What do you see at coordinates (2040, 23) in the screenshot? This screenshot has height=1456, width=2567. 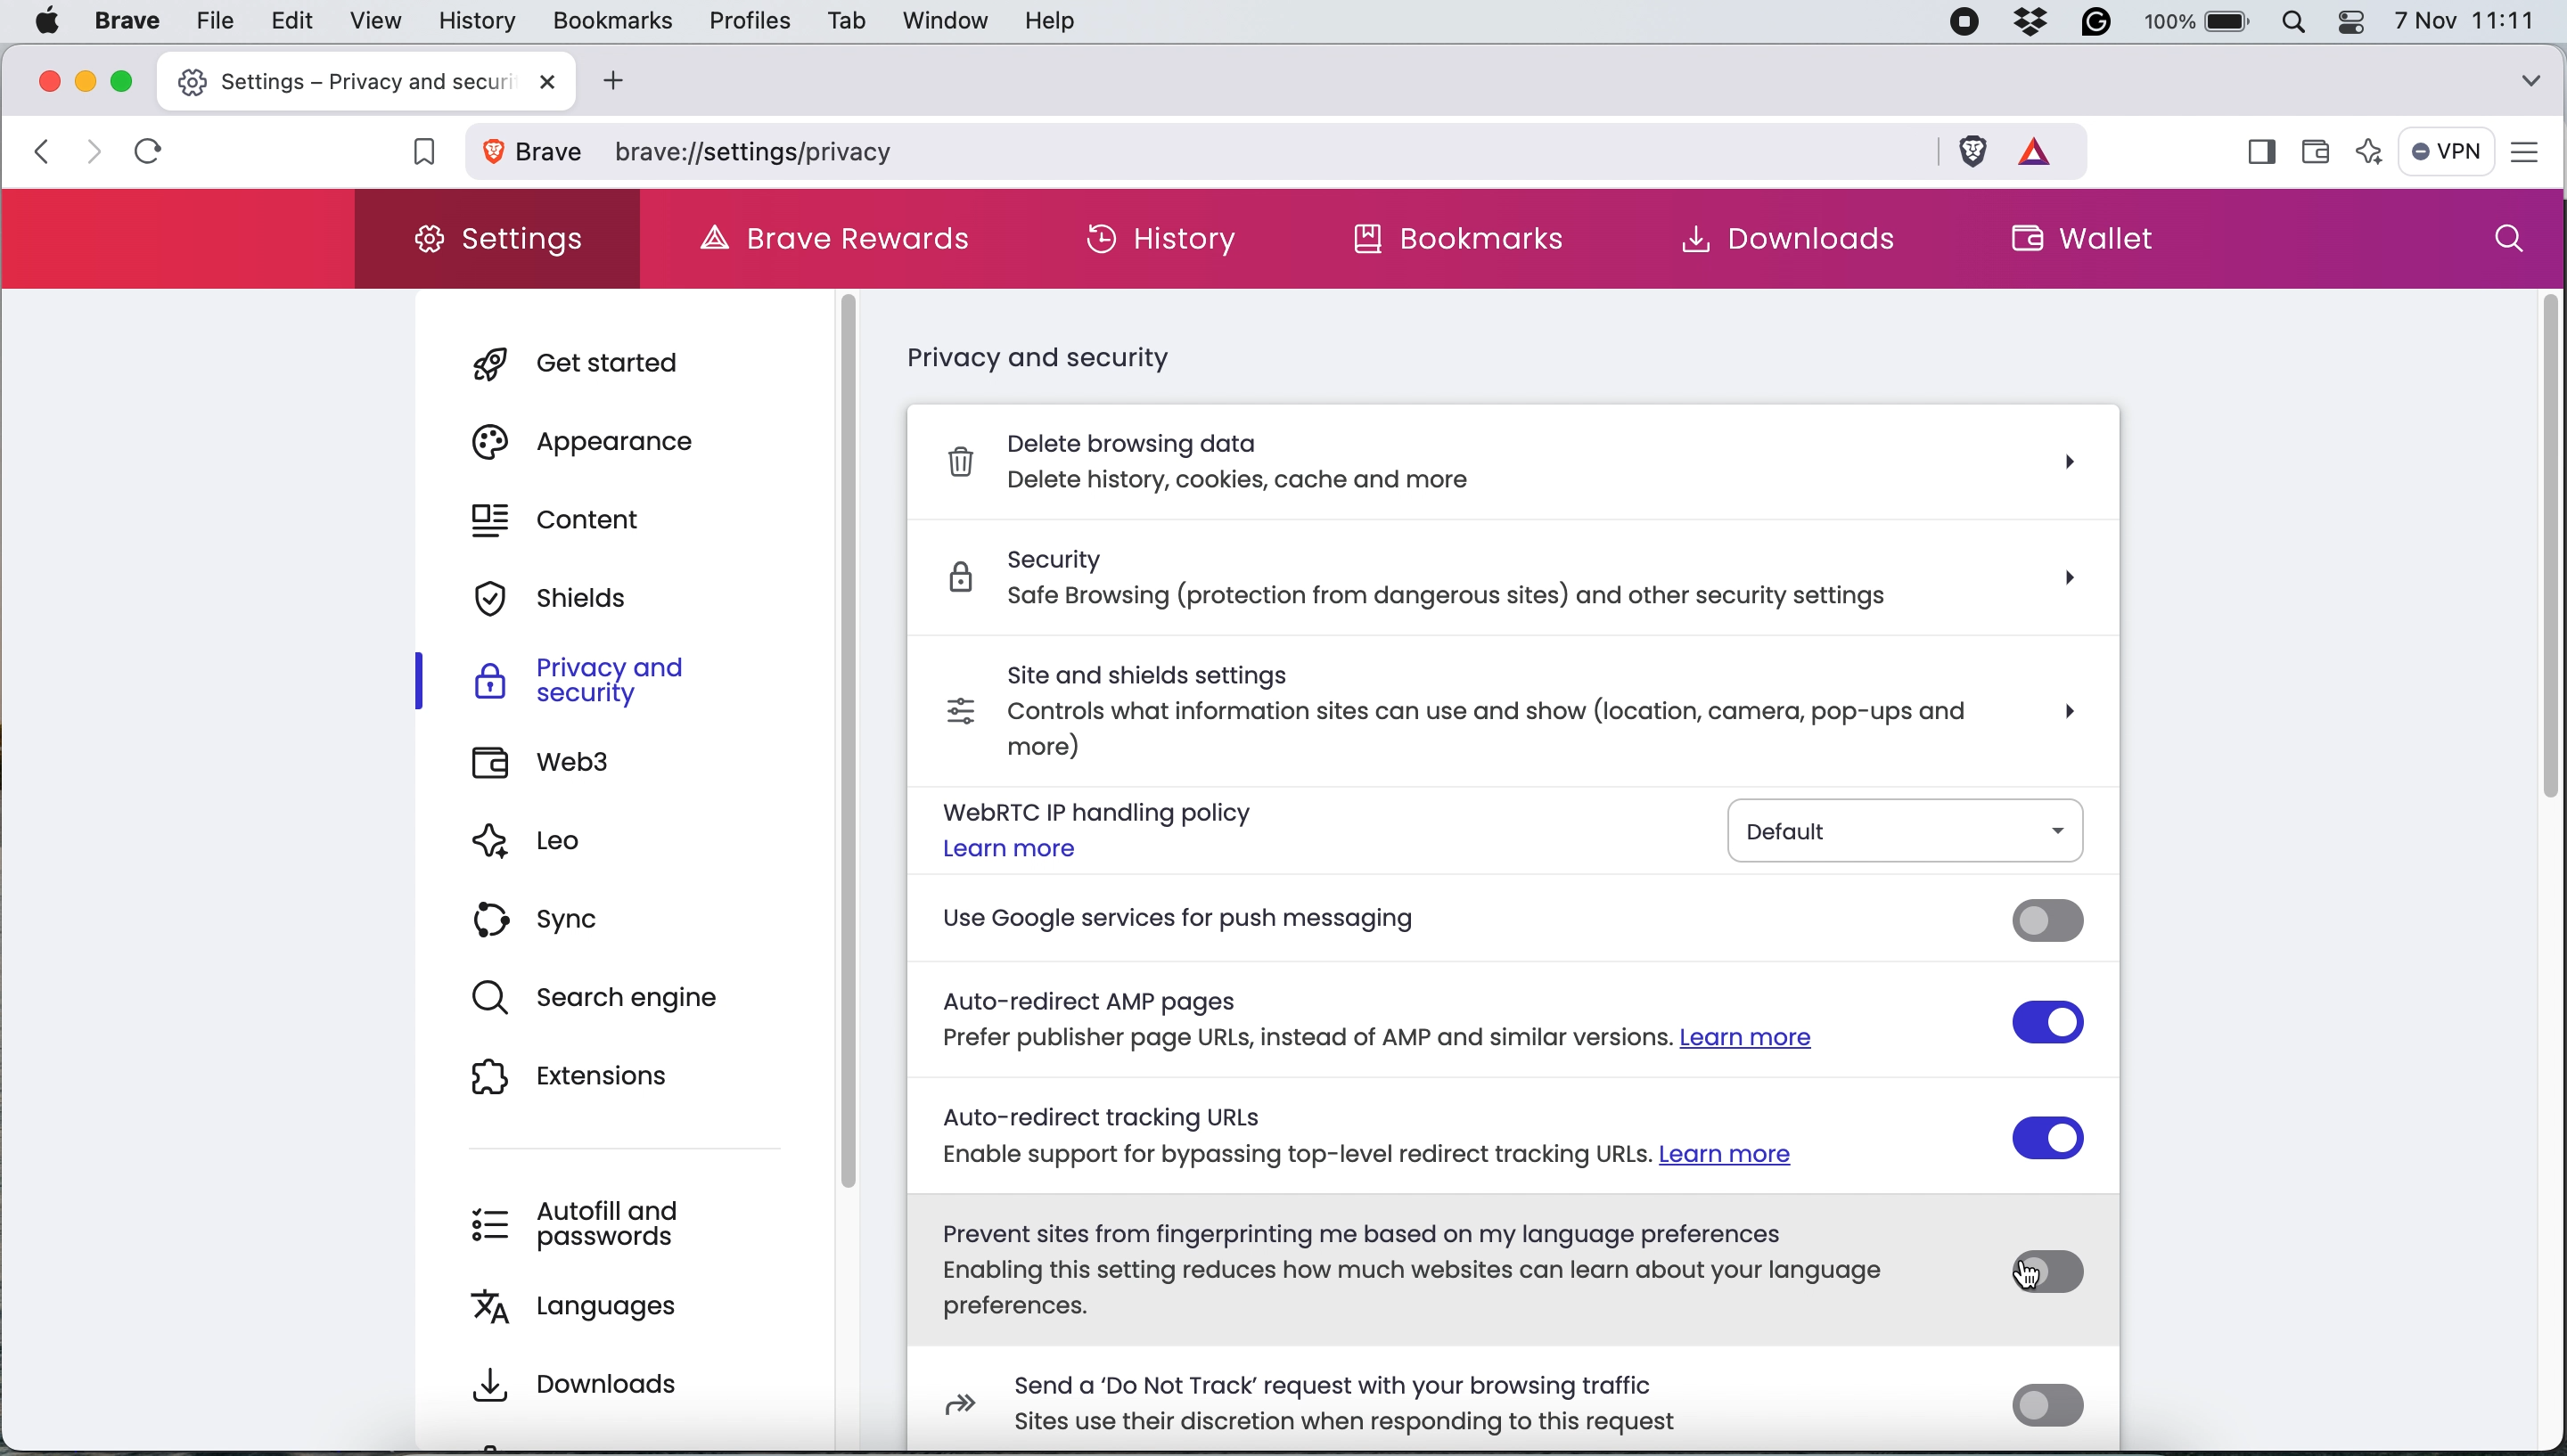 I see `dropbox` at bounding box center [2040, 23].